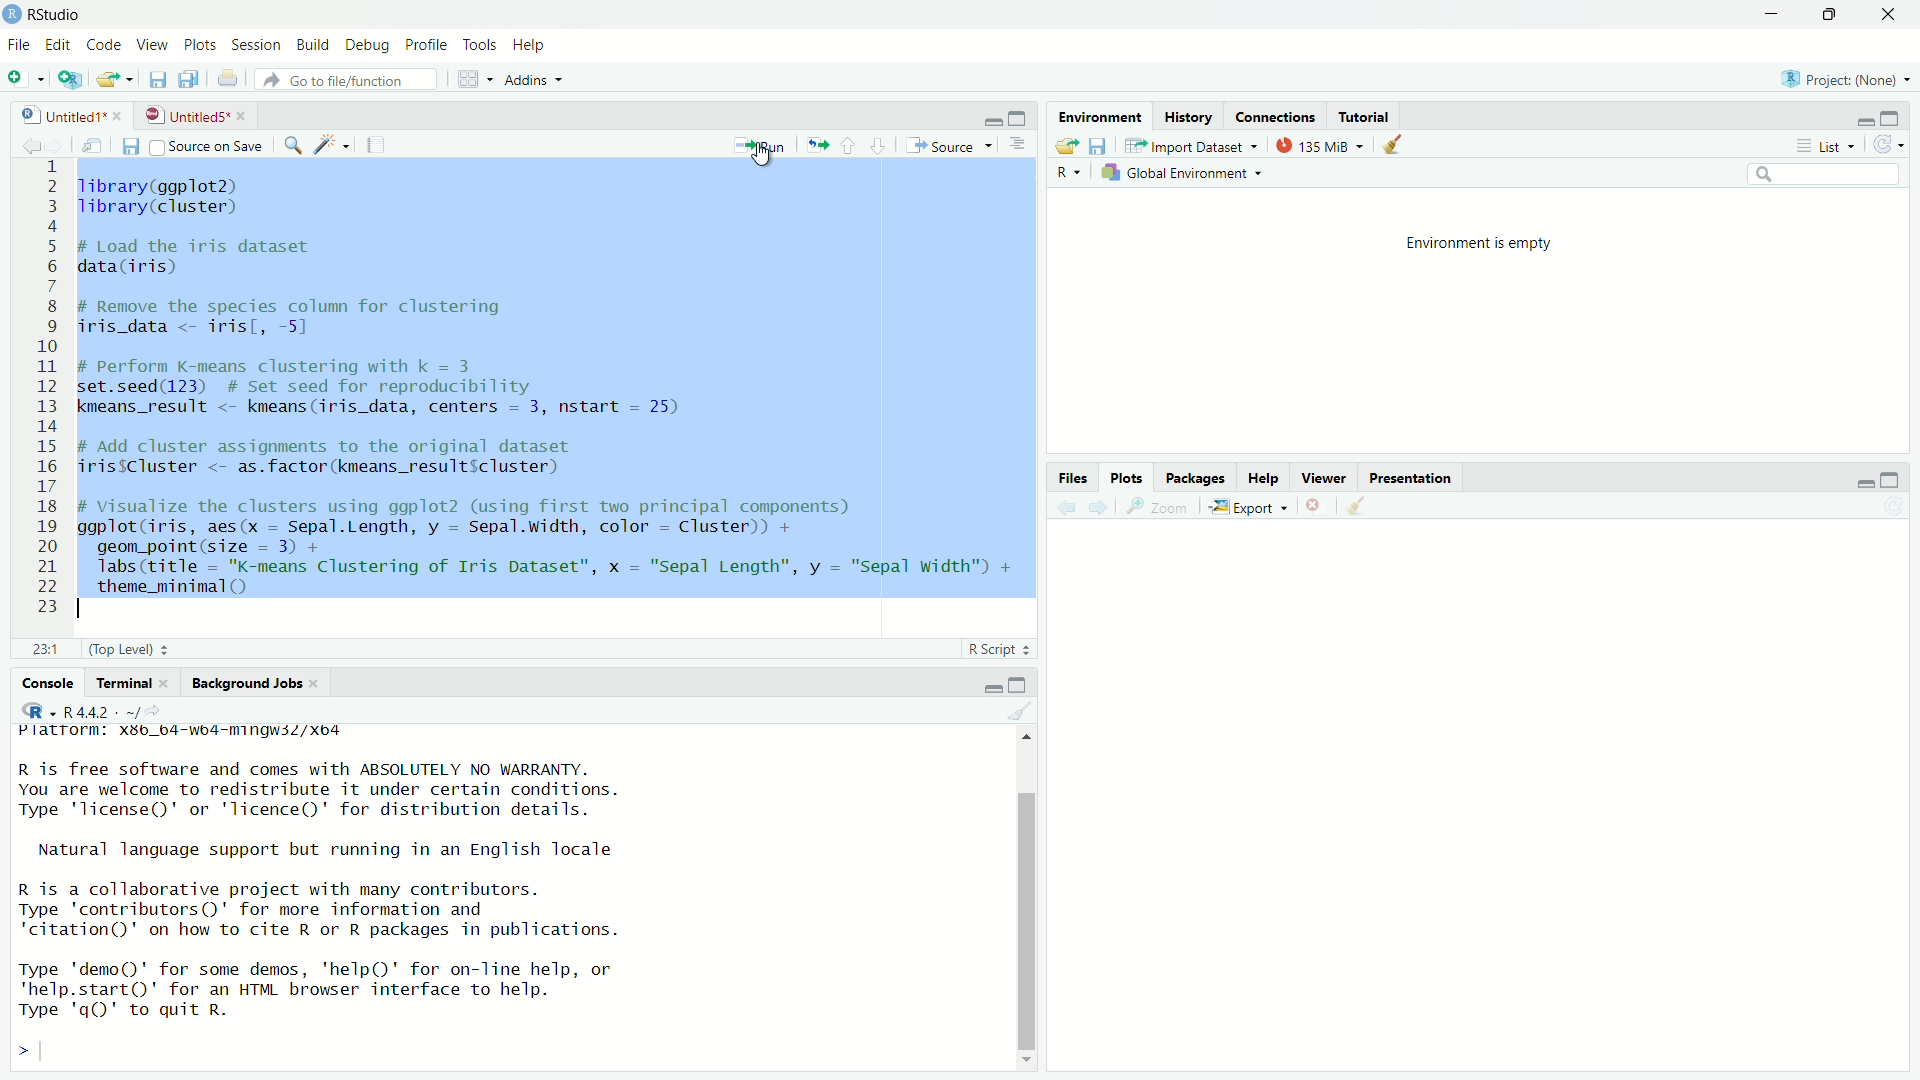  What do you see at coordinates (160, 711) in the screenshot?
I see `view the current working directory` at bounding box center [160, 711].